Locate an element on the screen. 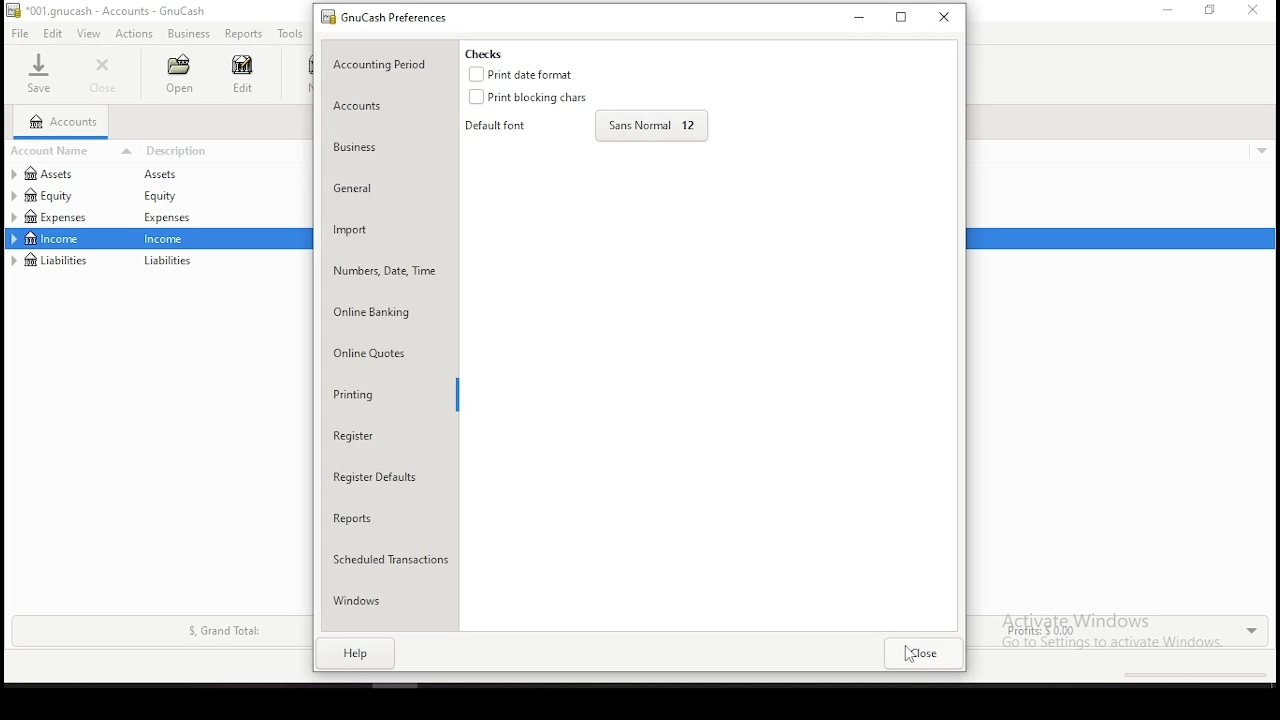 This screenshot has height=720, width=1280. import is located at coordinates (360, 228).